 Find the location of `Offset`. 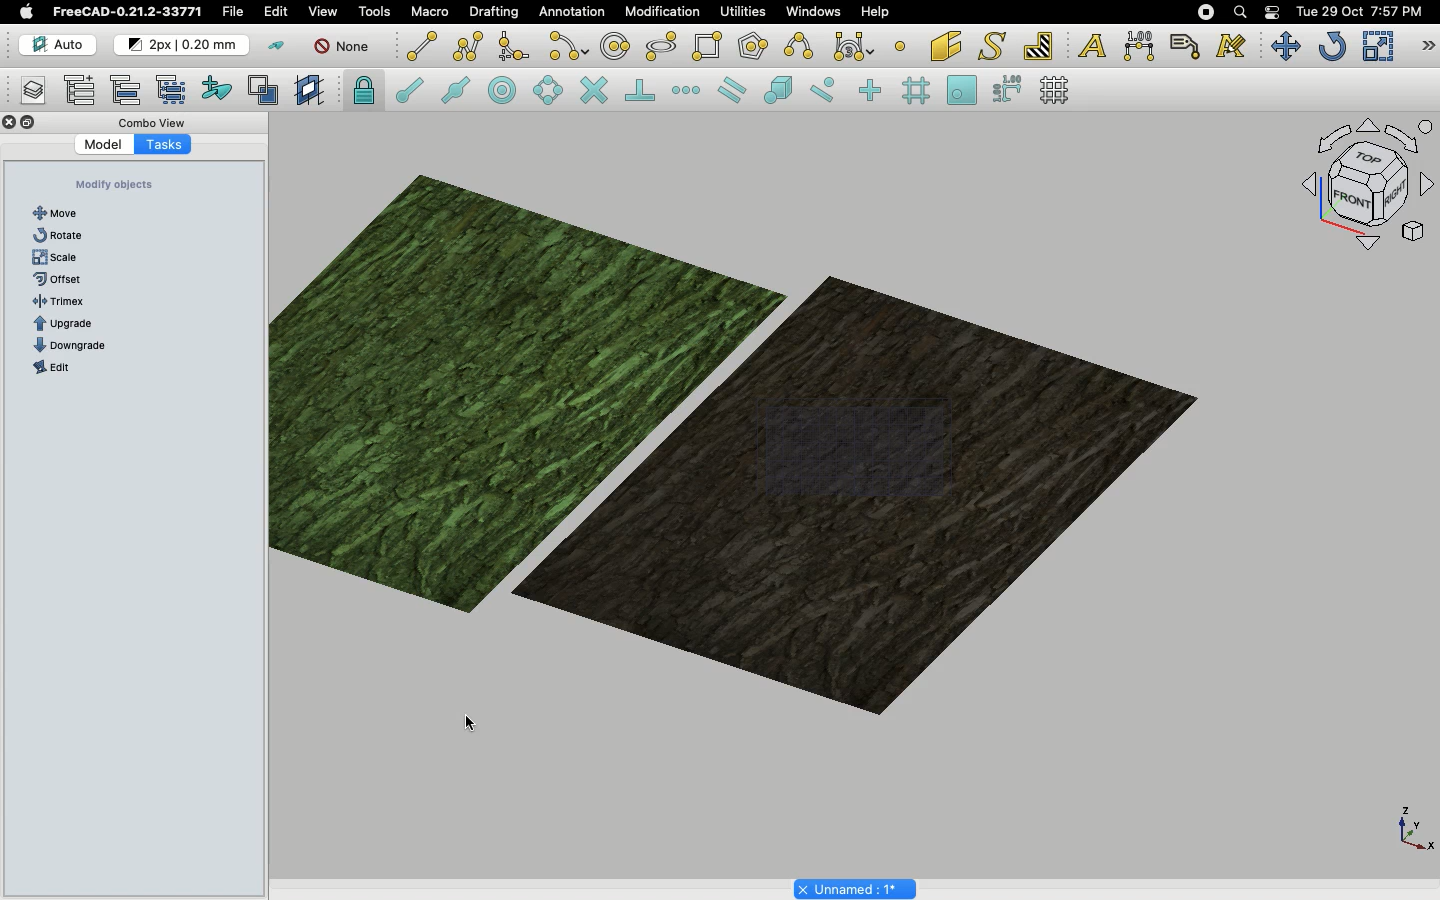

Offset is located at coordinates (66, 276).